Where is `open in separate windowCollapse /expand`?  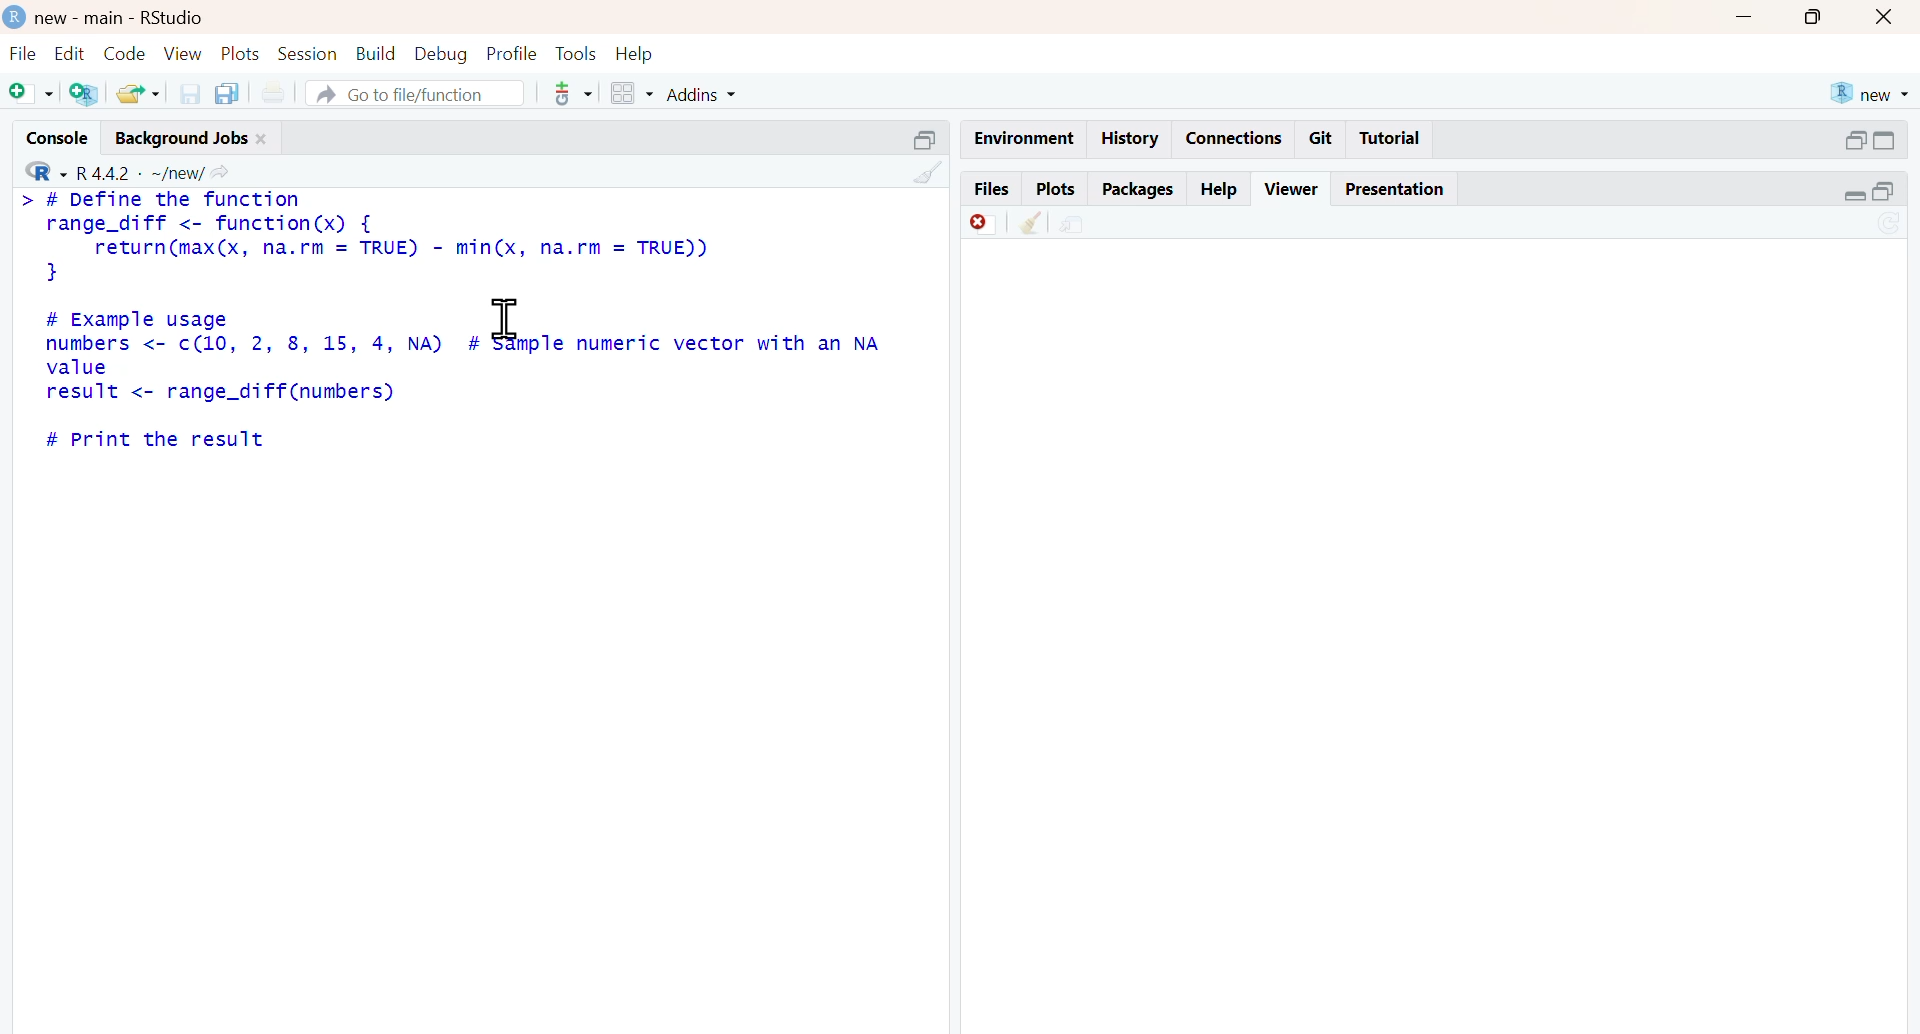 open in separate windowCollapse /expand is located at coordinates (1883, 140).